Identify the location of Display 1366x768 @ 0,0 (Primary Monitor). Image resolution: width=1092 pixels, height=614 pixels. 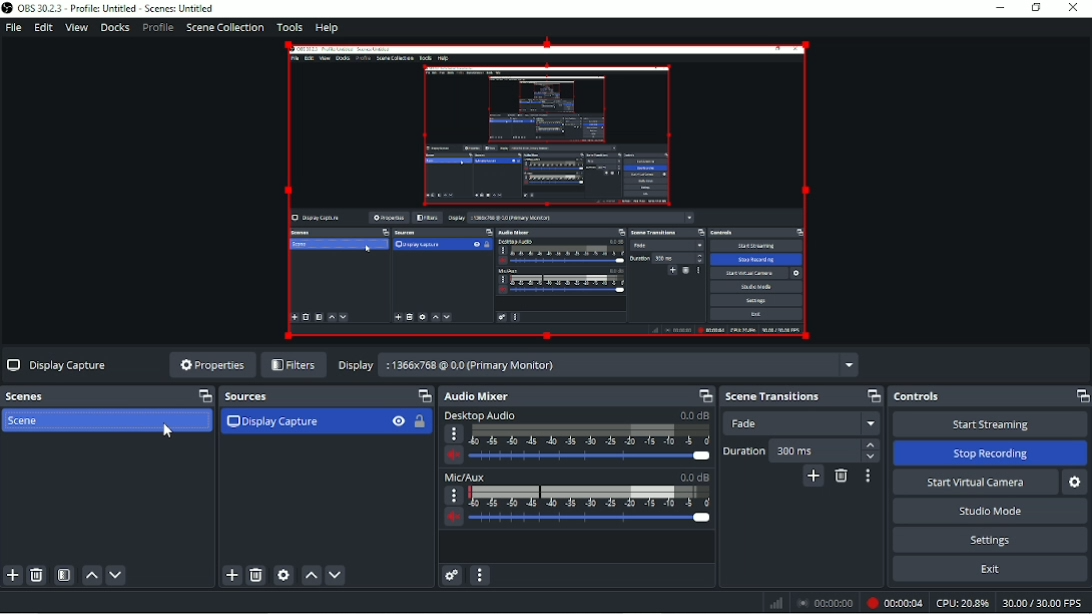
(596, 364).